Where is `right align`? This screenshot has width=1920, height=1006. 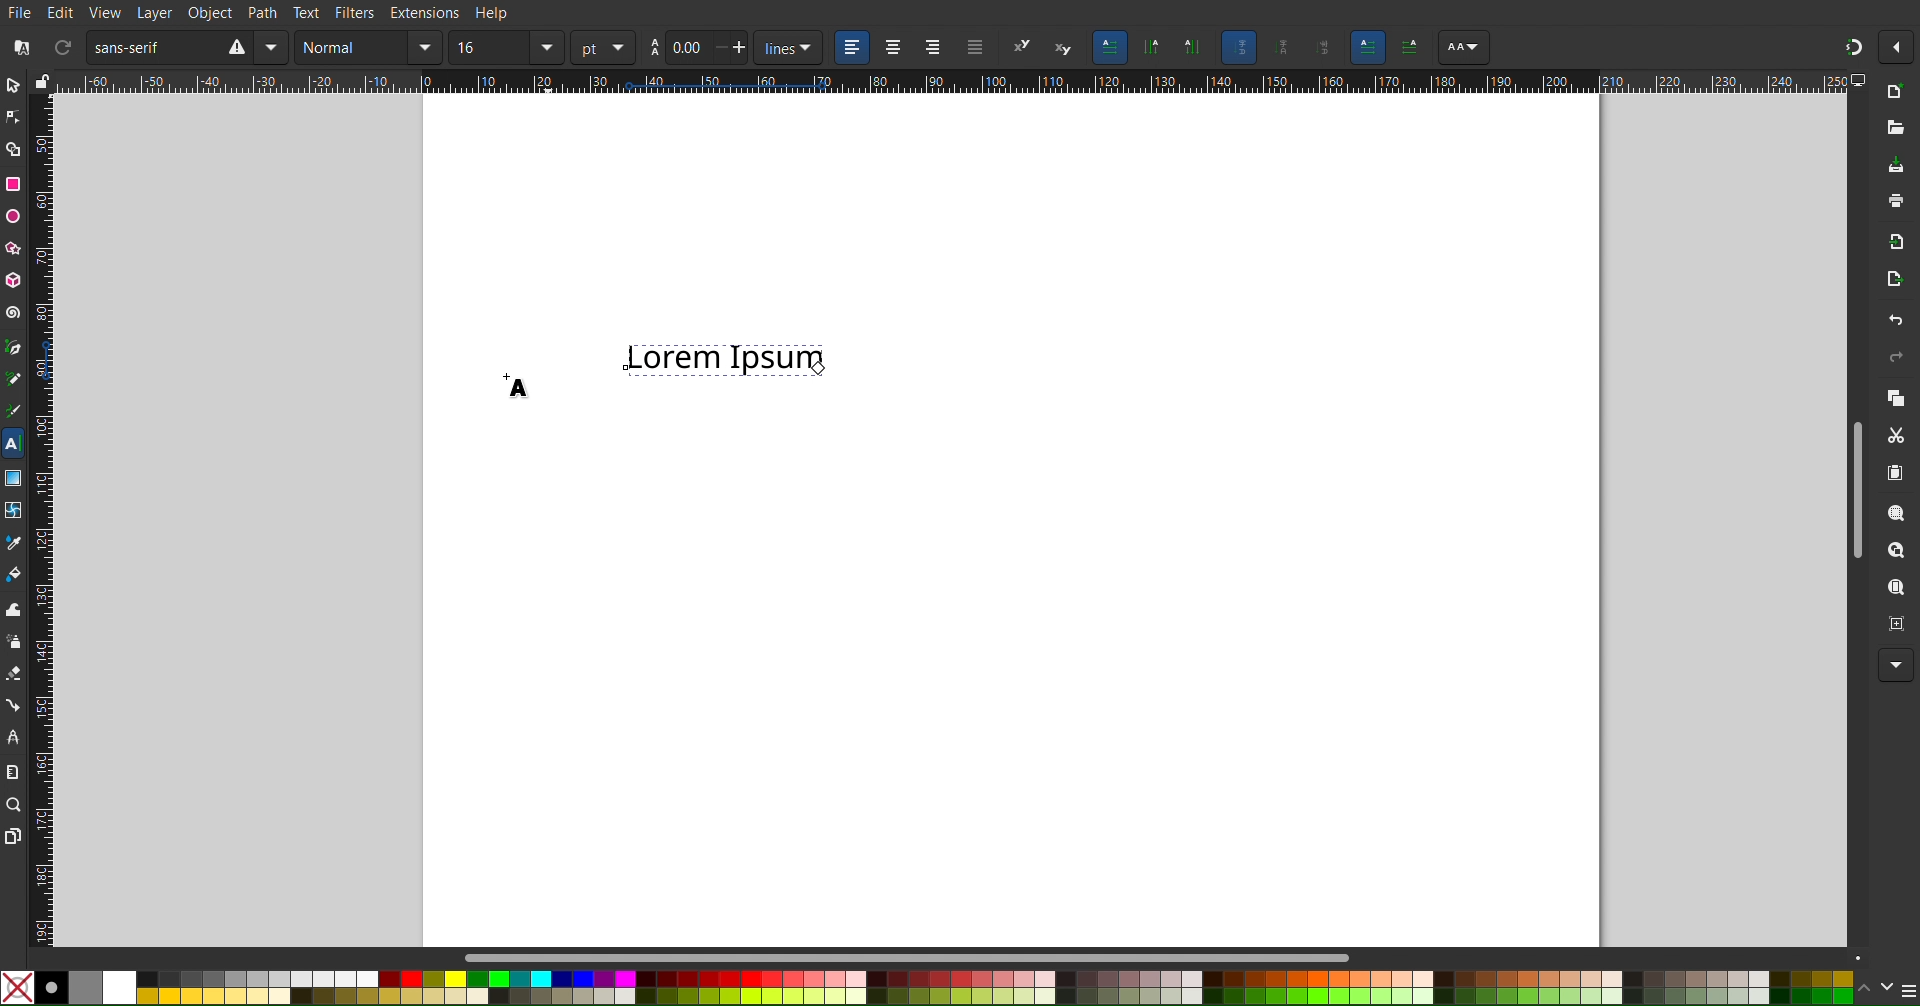
right align is located at coordinates (932, 49).